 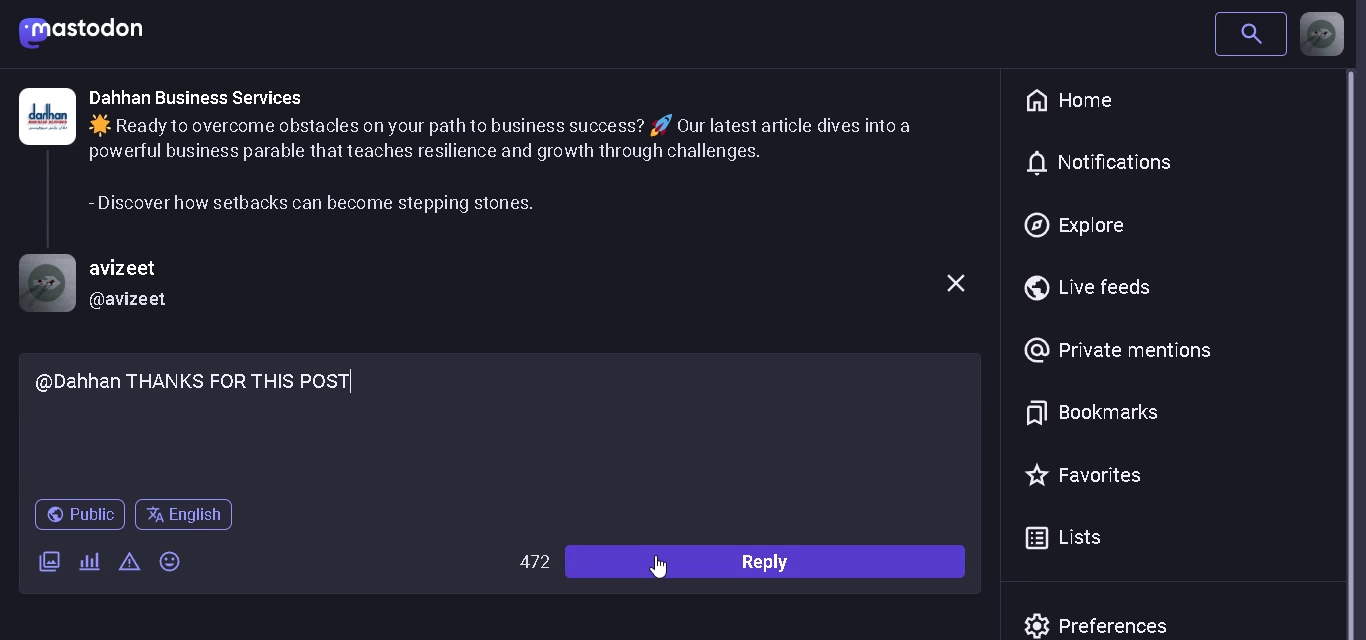 What do you see at coordinates (46, 284) in the screenshot?
I see `profile picture` at bounding box center [46, 284].